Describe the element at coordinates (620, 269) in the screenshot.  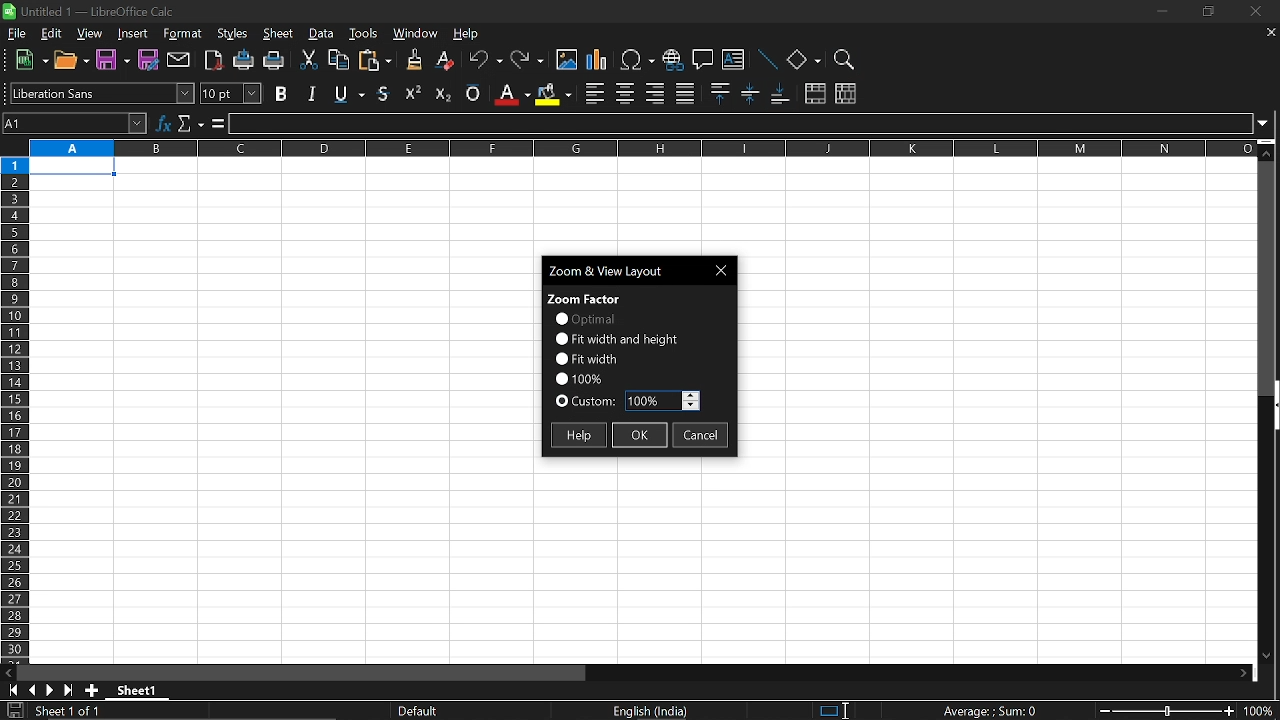
I see `current window` at that location.